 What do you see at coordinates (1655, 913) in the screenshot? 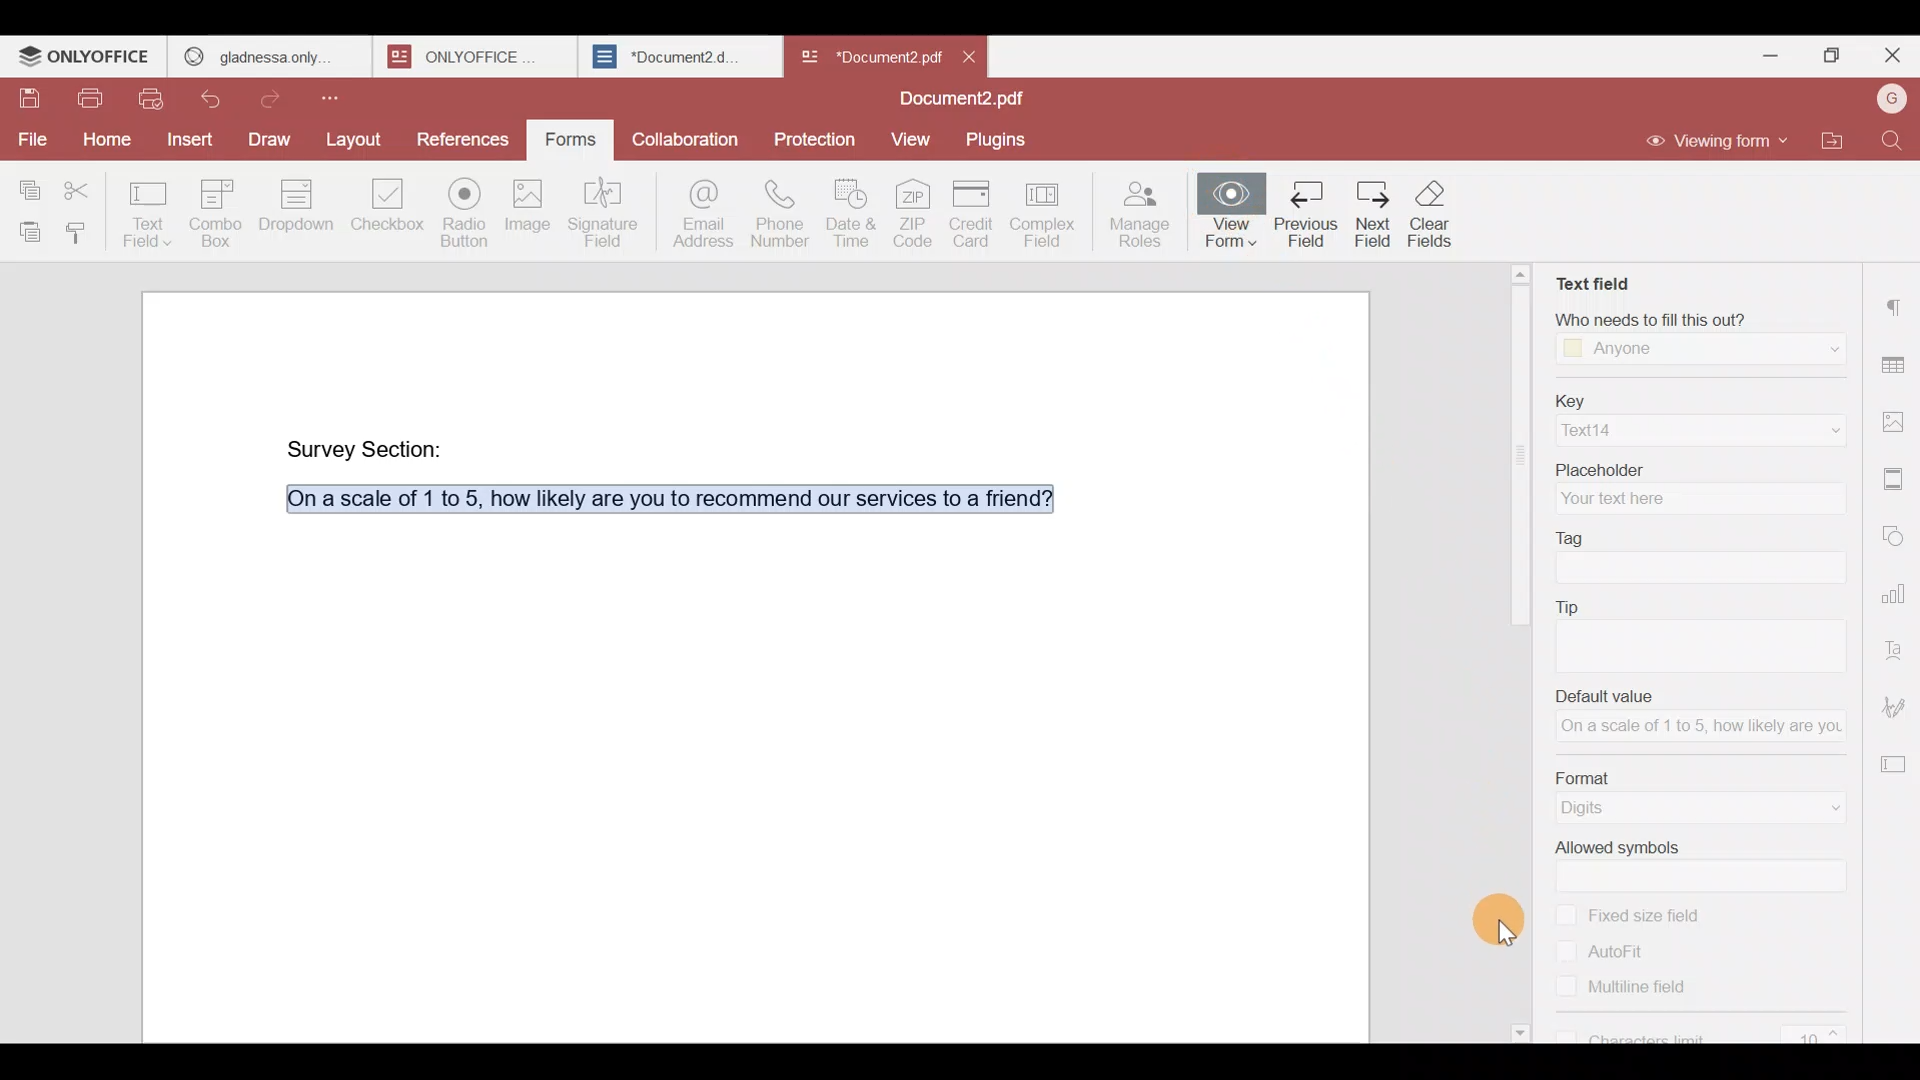
I see `Fixed size field` at bounding box center [1655, 913].